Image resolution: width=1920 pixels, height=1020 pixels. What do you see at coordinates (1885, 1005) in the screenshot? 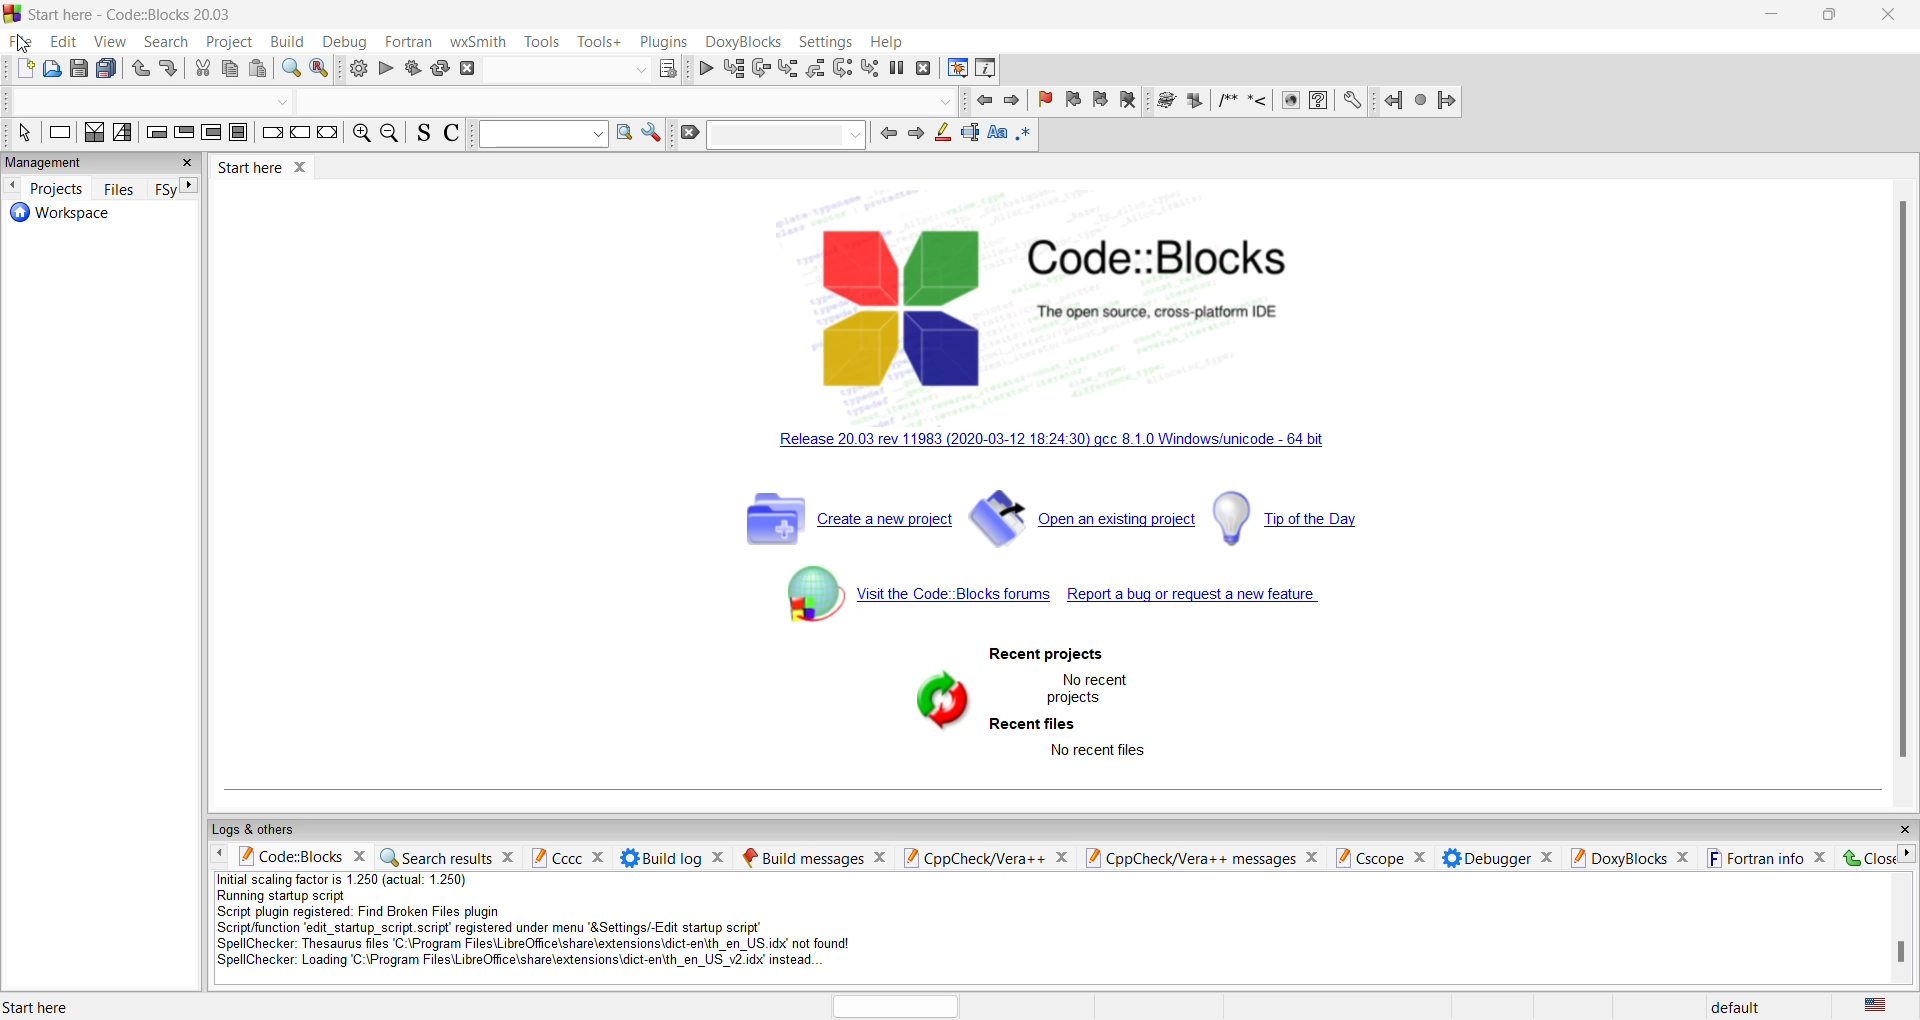
I see `text language` at bounding box center [1885, 1005].